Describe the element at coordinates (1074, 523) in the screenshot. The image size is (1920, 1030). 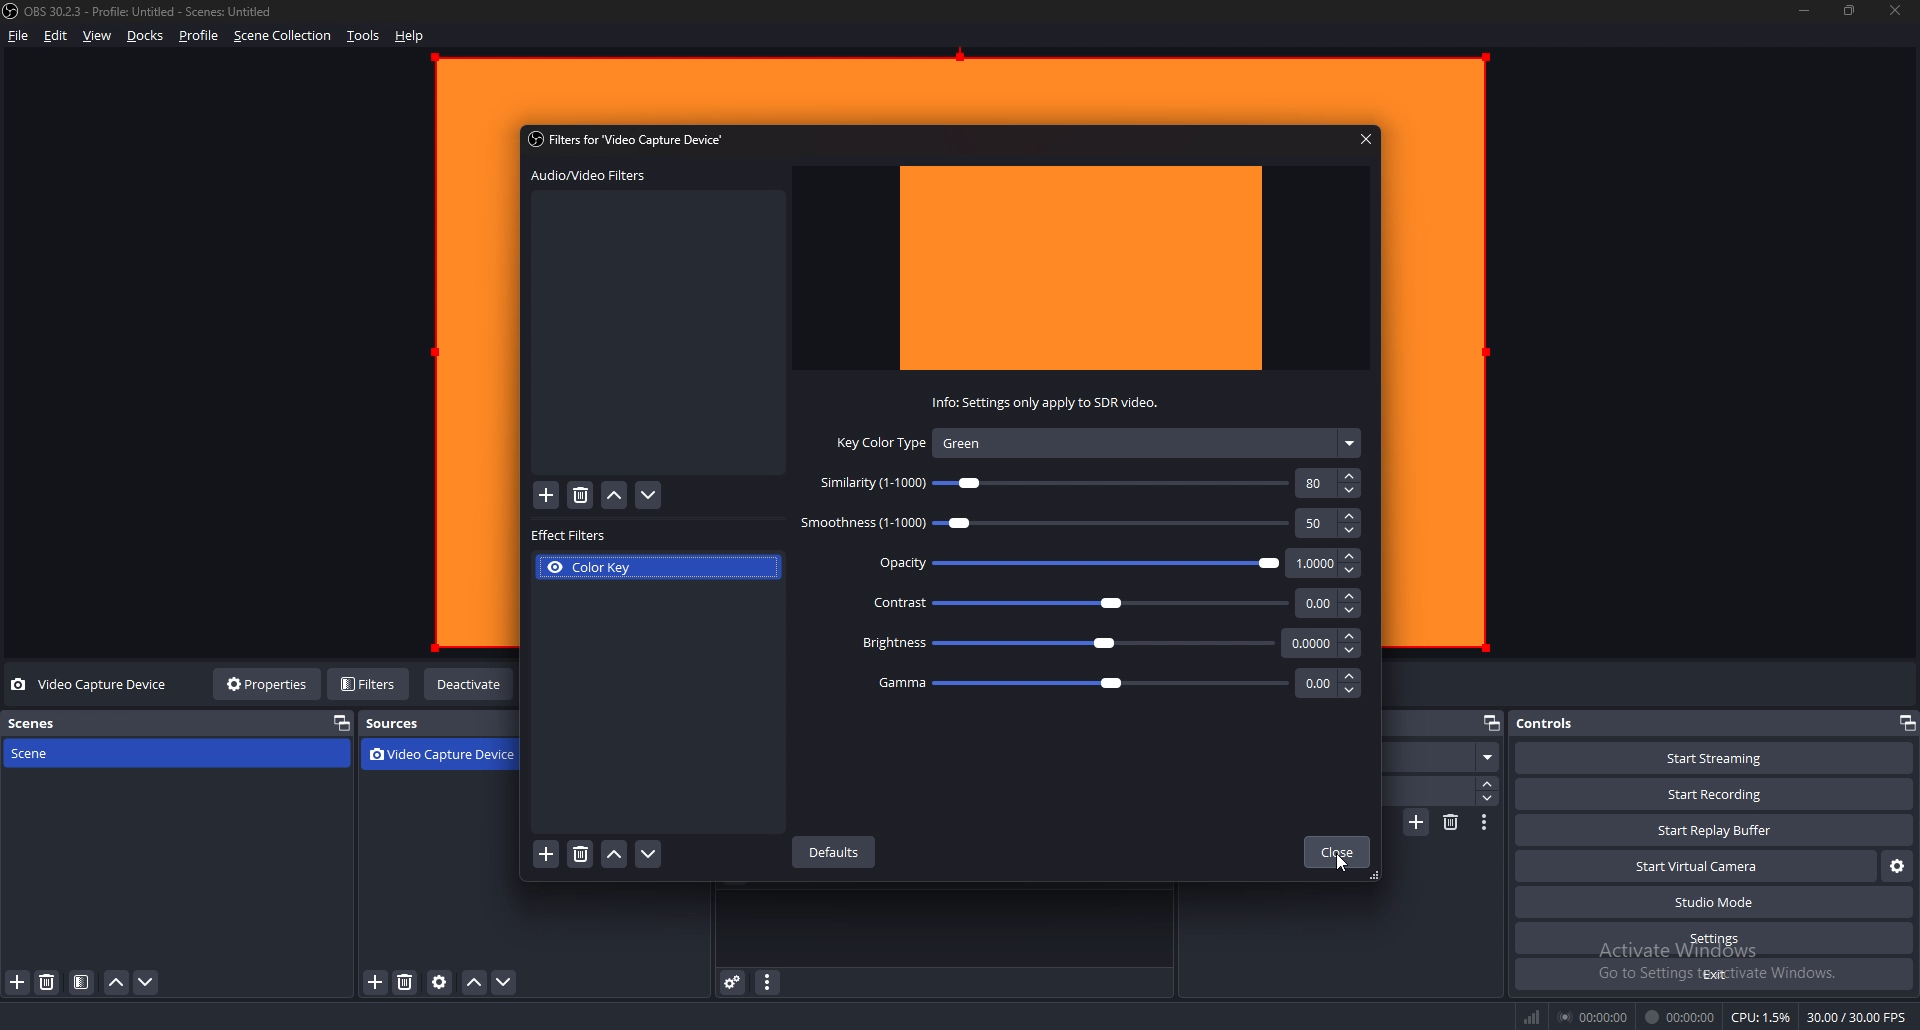
I see `smoothness` at that location.